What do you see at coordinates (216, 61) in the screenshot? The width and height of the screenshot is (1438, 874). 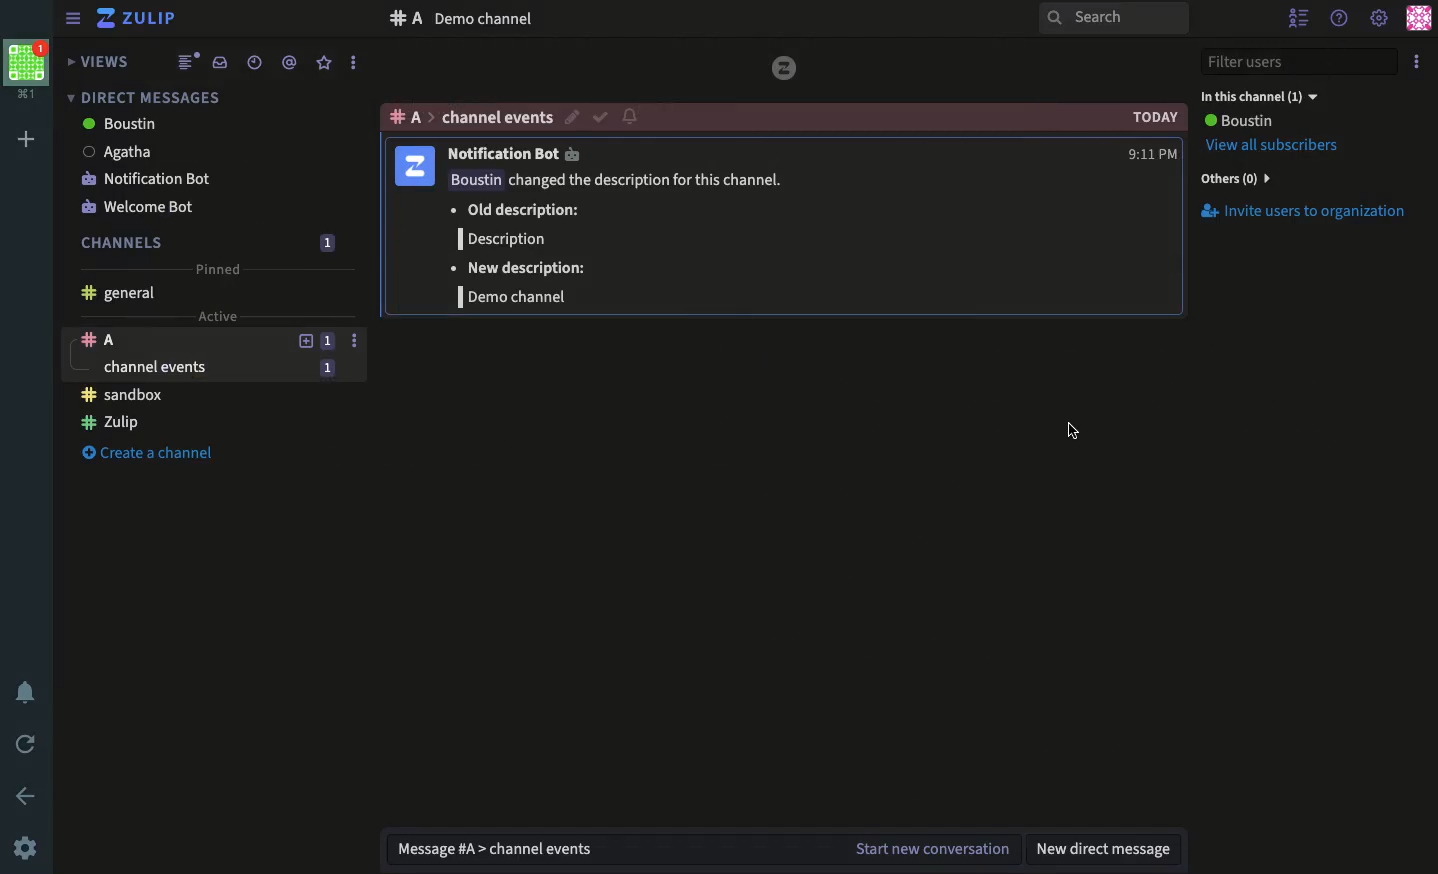 I see `Inbox` at bounding box center [216, 61].